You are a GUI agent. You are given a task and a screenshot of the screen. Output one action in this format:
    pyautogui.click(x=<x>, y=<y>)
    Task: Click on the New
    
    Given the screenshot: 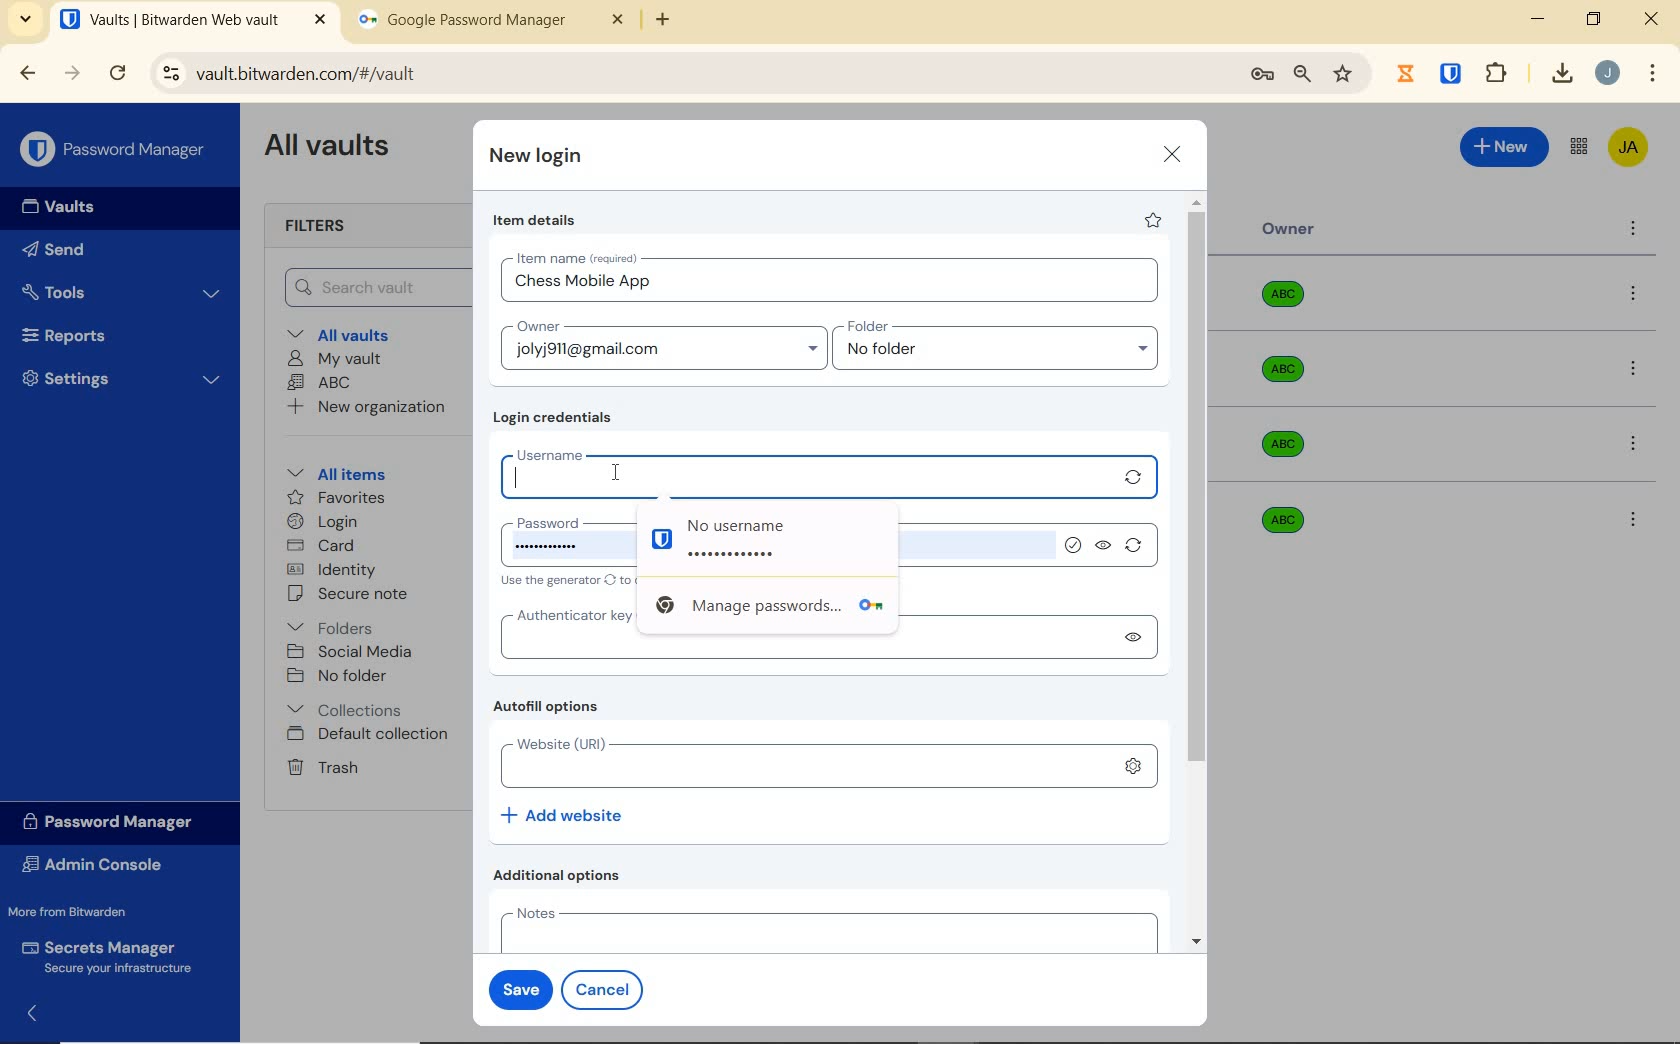 What is the action you would take?
    pyautogui.click(x=1505, y=144)
    